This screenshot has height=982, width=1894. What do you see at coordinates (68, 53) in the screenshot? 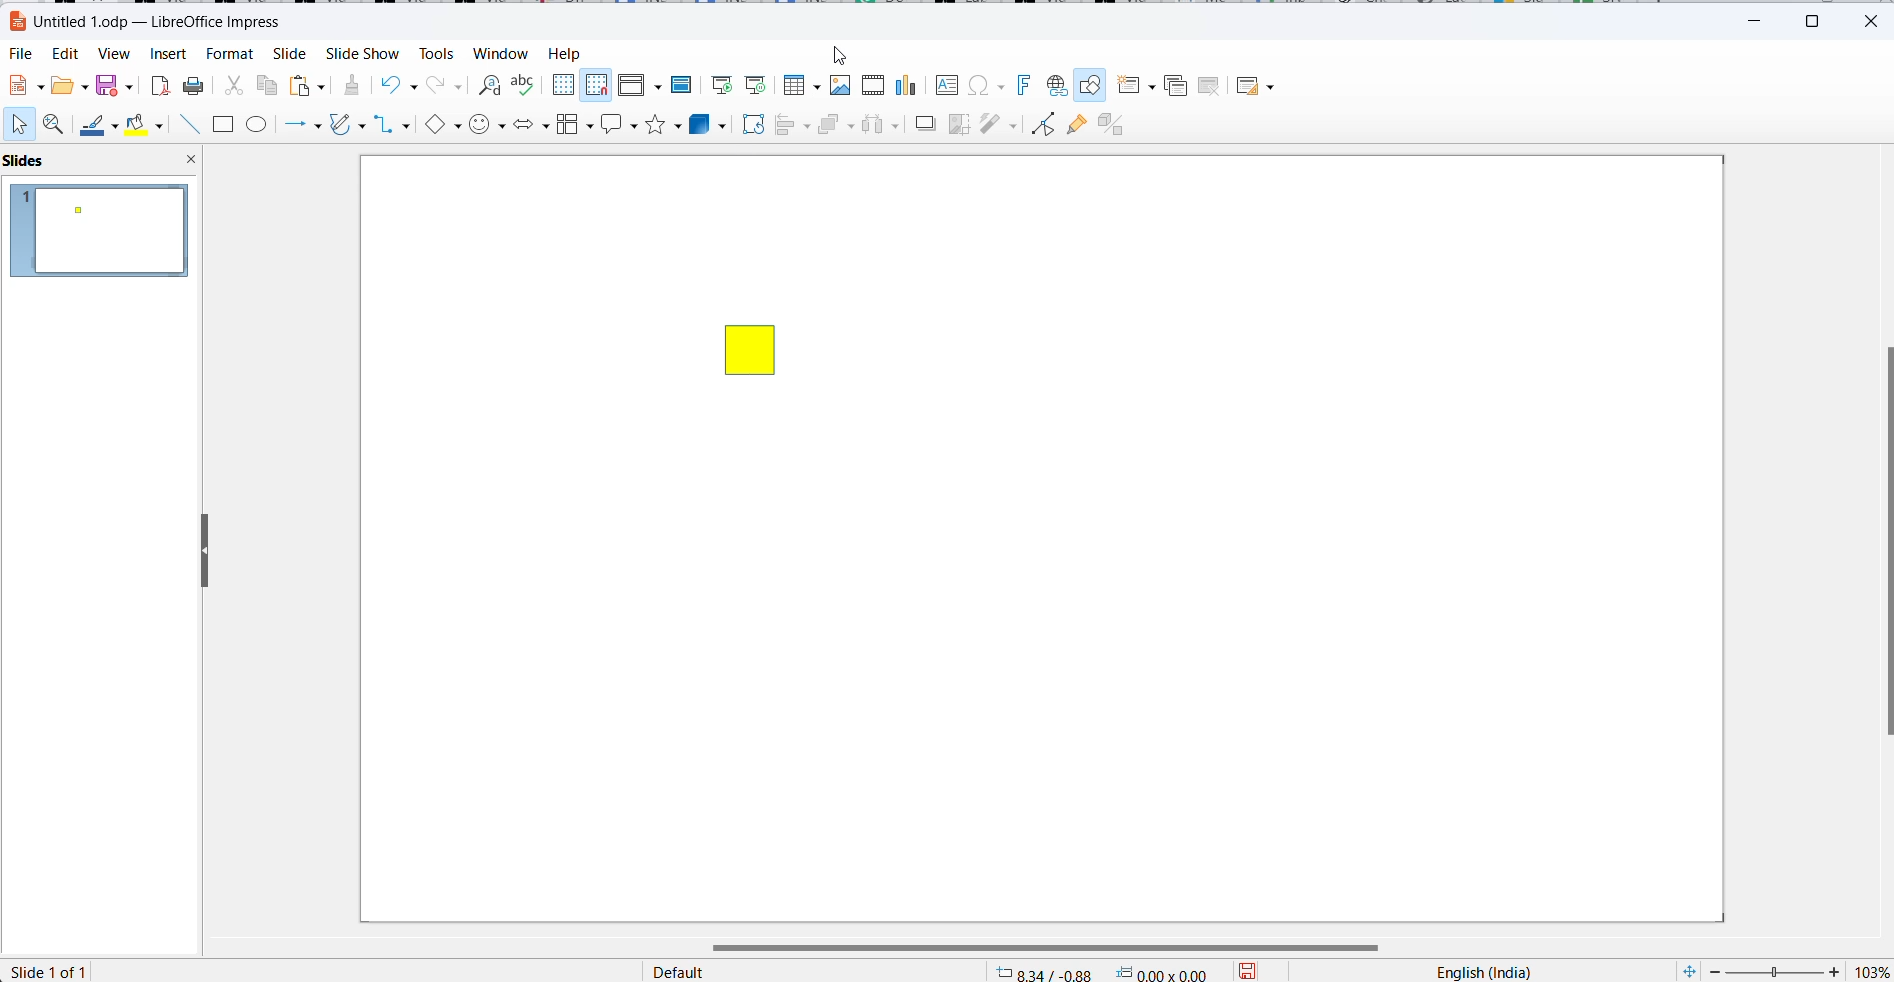
I see `Edit` at bounding box center [68, 53].